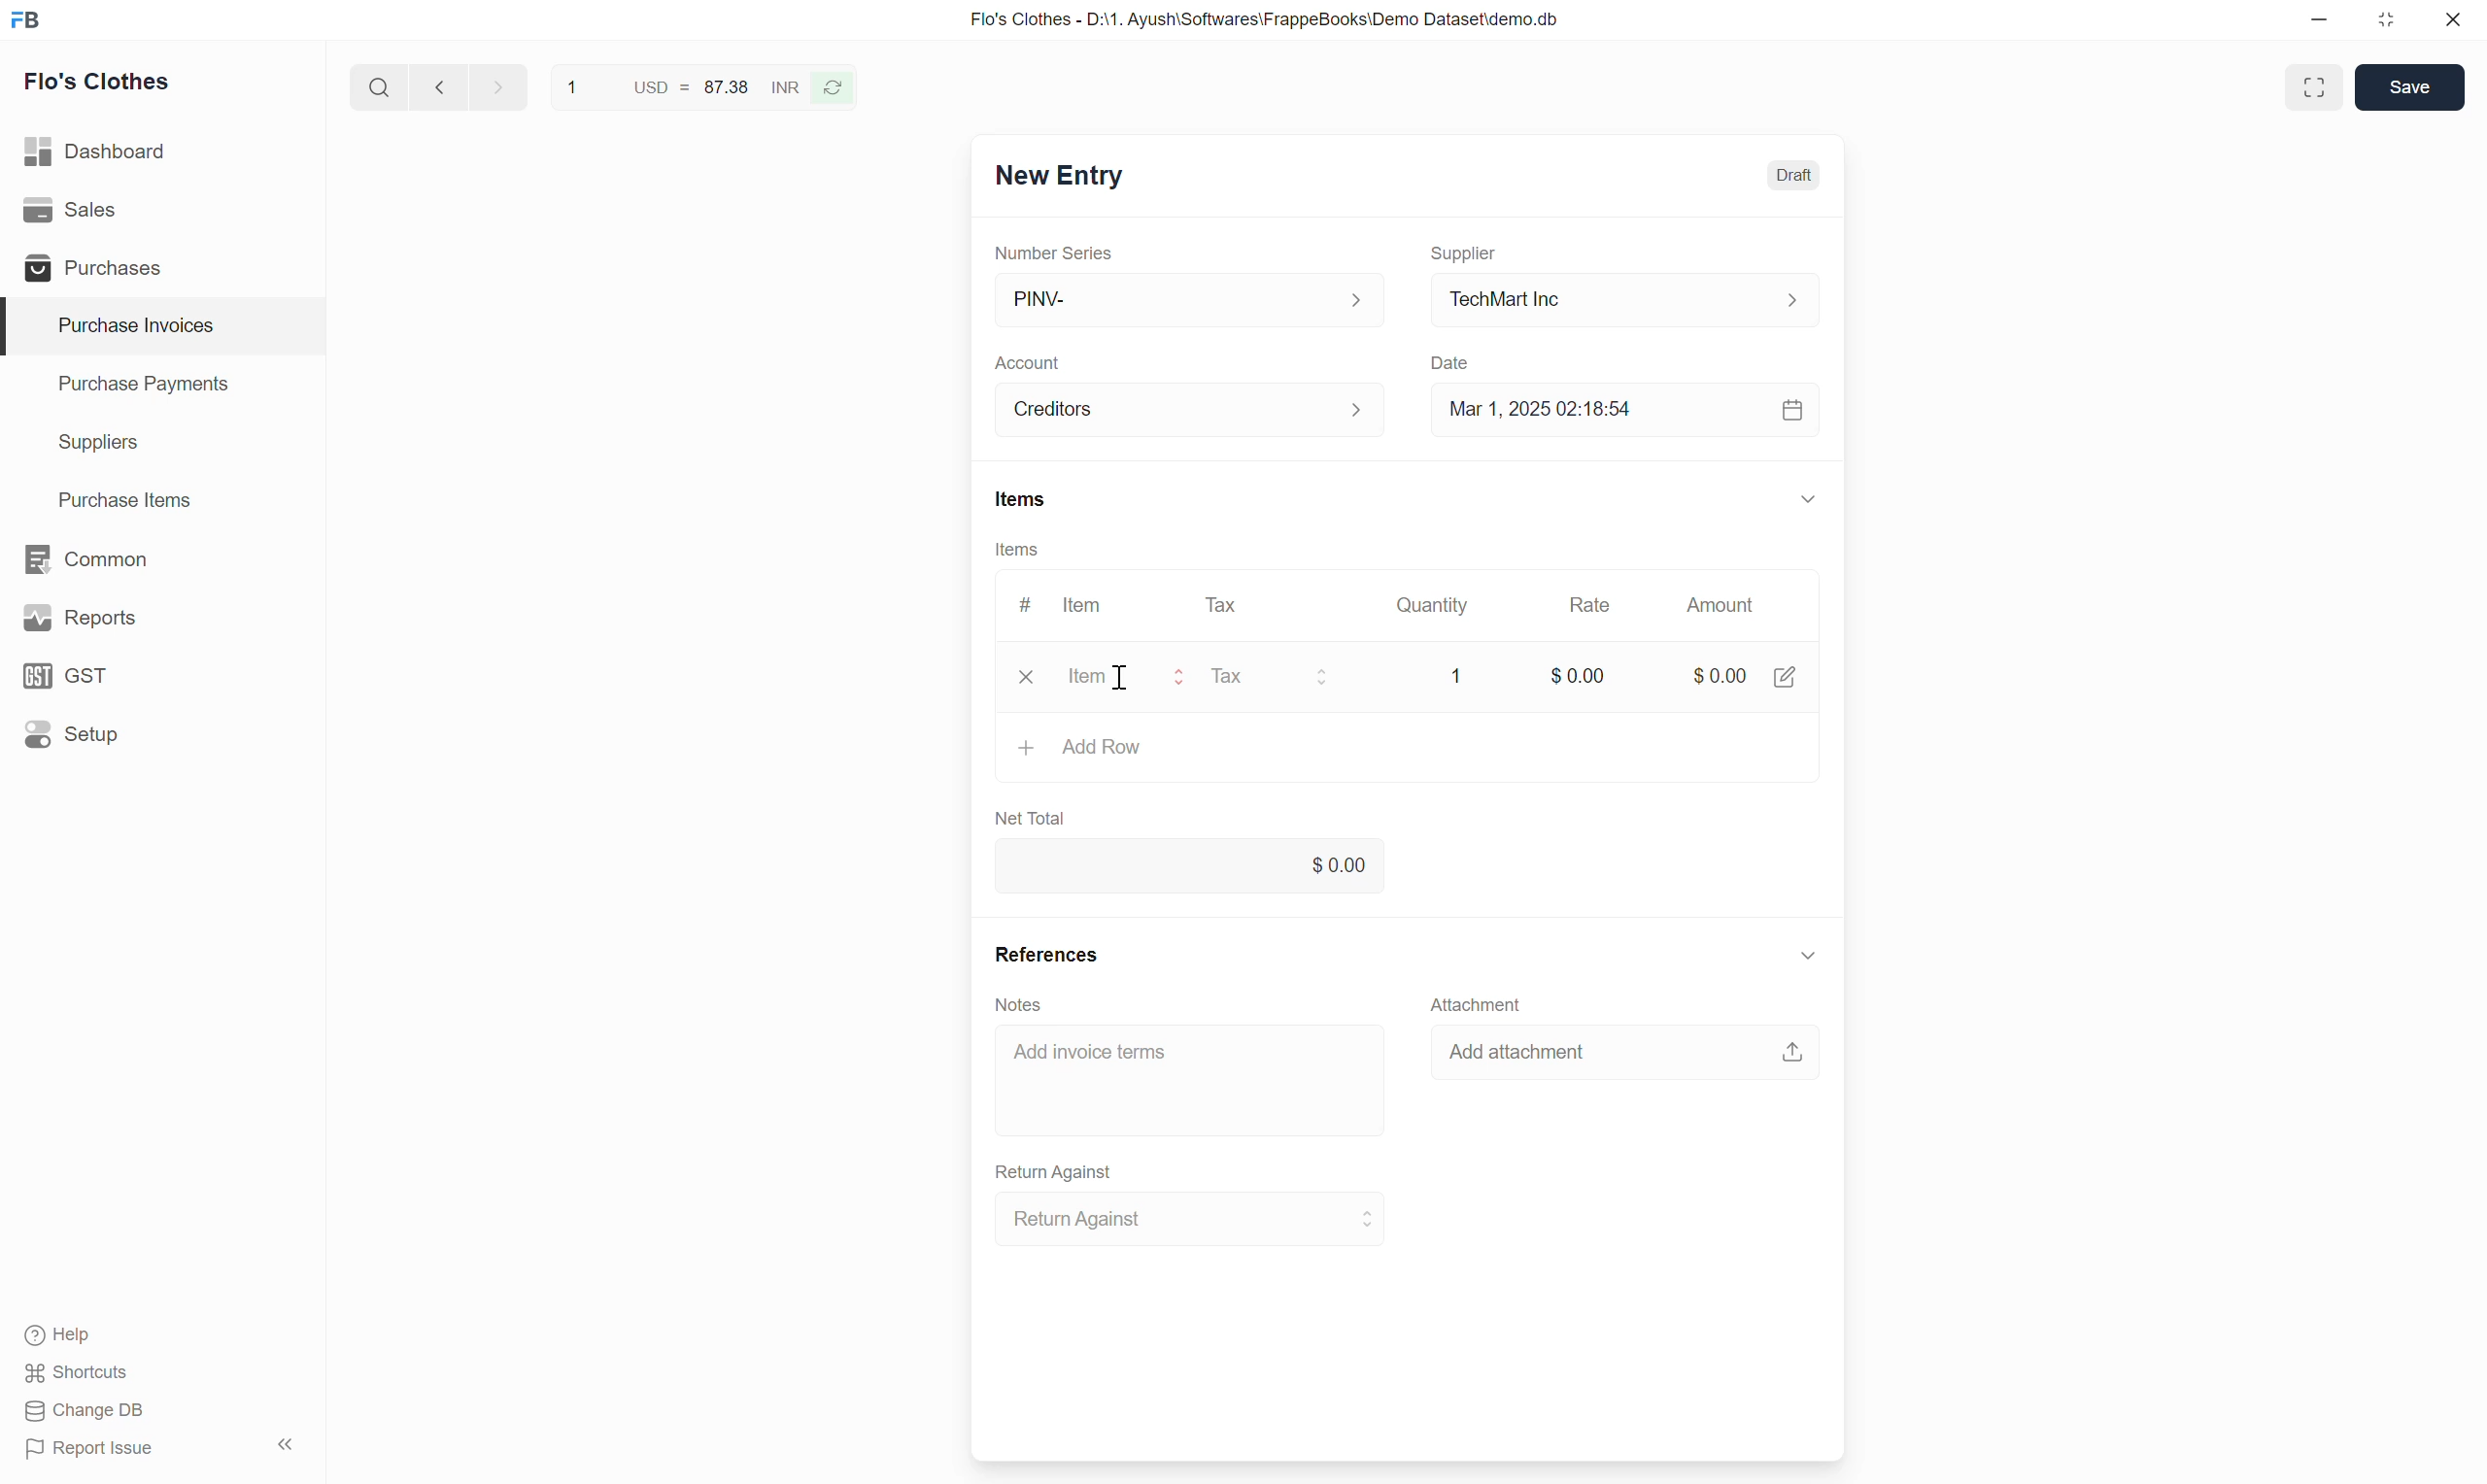 The image size is (2487, 1484). What do you see at coordinates (1063, 605) in the screenshot?
I see `# Item` at bounding box center [1063, 605].